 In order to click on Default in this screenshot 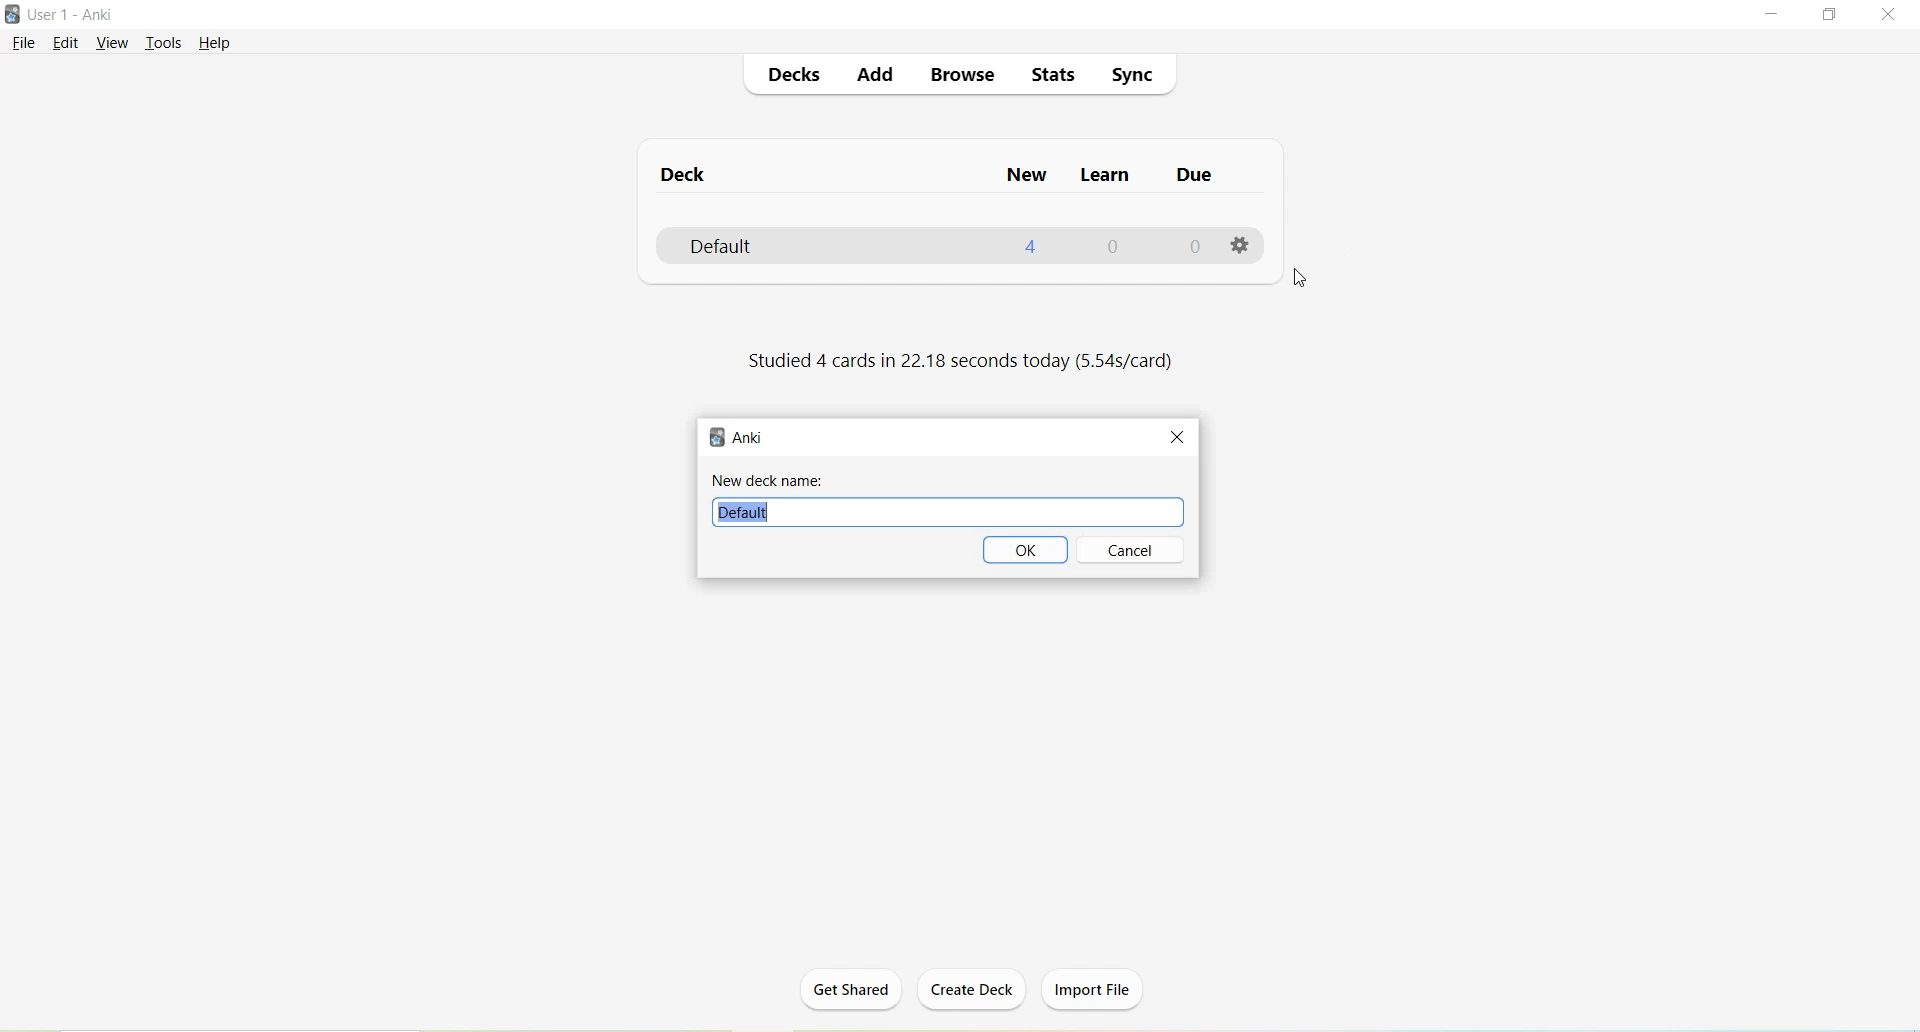, I will do `click(754, 246)`.